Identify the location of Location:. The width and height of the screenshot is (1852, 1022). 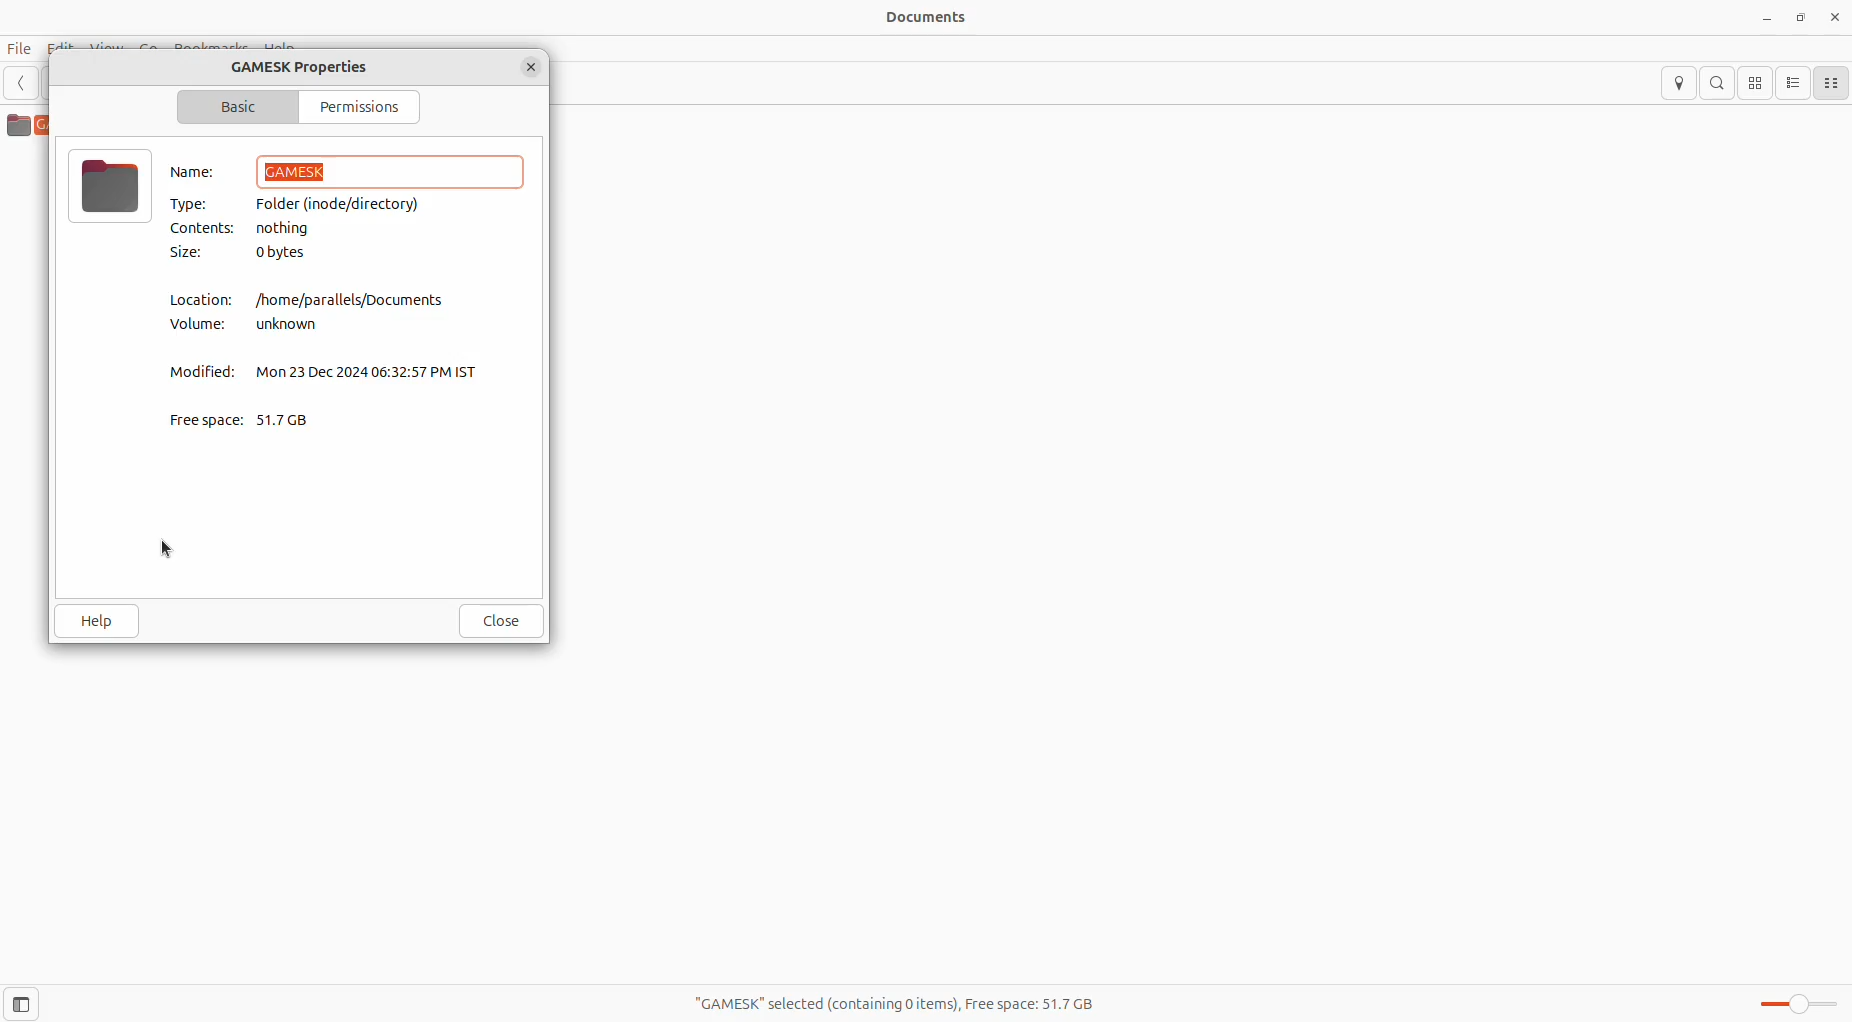
(202, 300).